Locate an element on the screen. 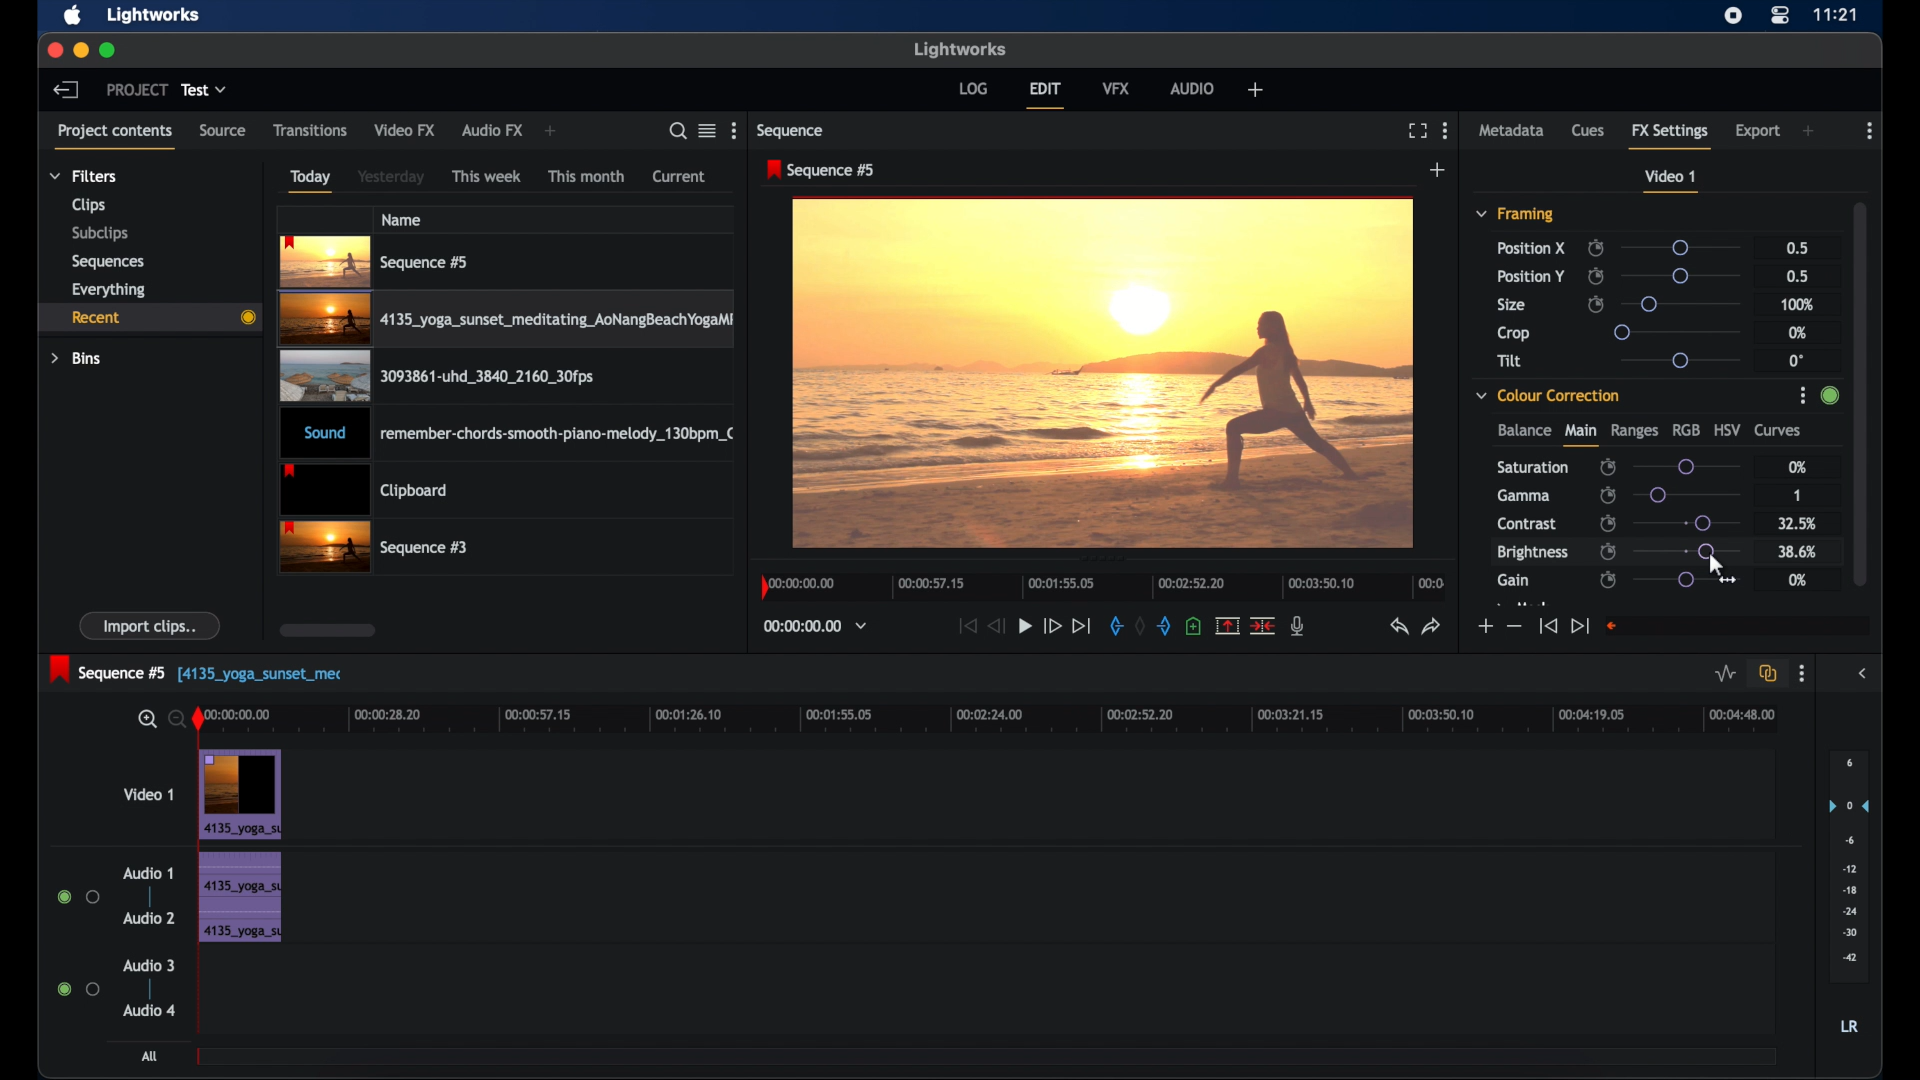 The height and width of the screenshot is (1080, 1920). 0% is located at coordinates (1798, 580).